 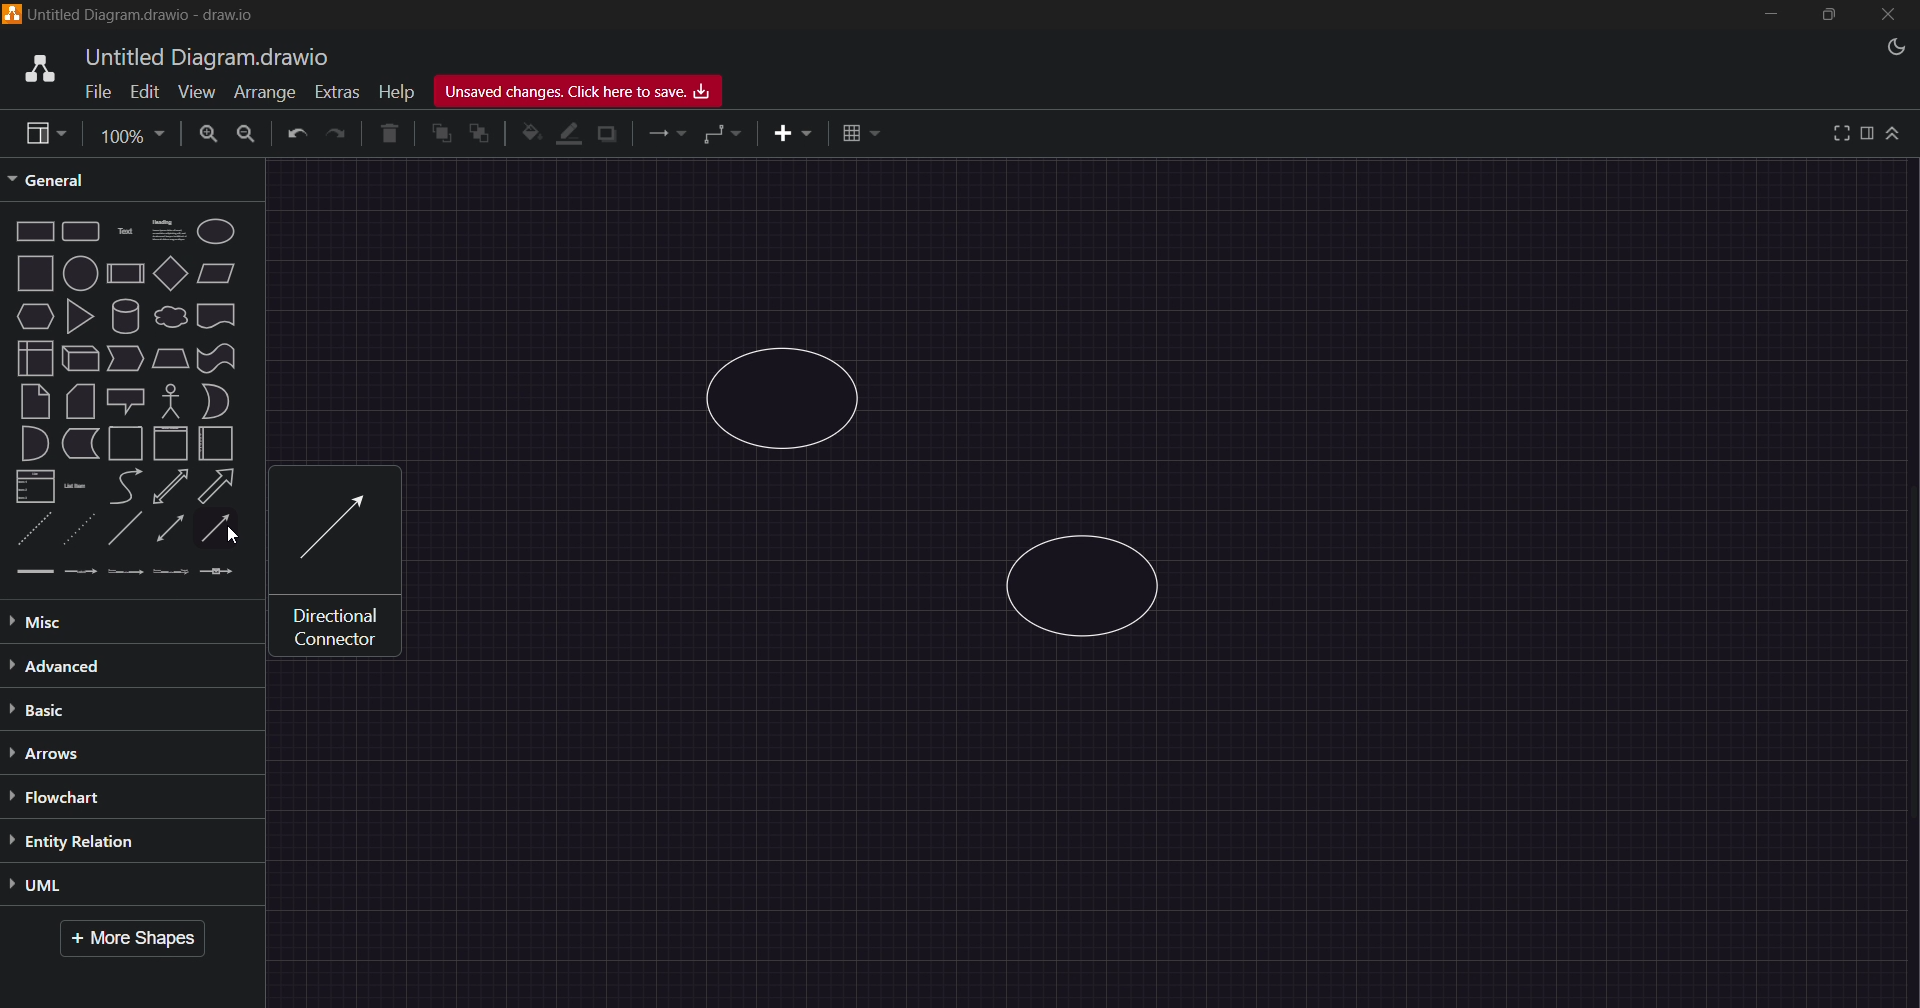 I want to click on Extras, so click(x=336, y=89).